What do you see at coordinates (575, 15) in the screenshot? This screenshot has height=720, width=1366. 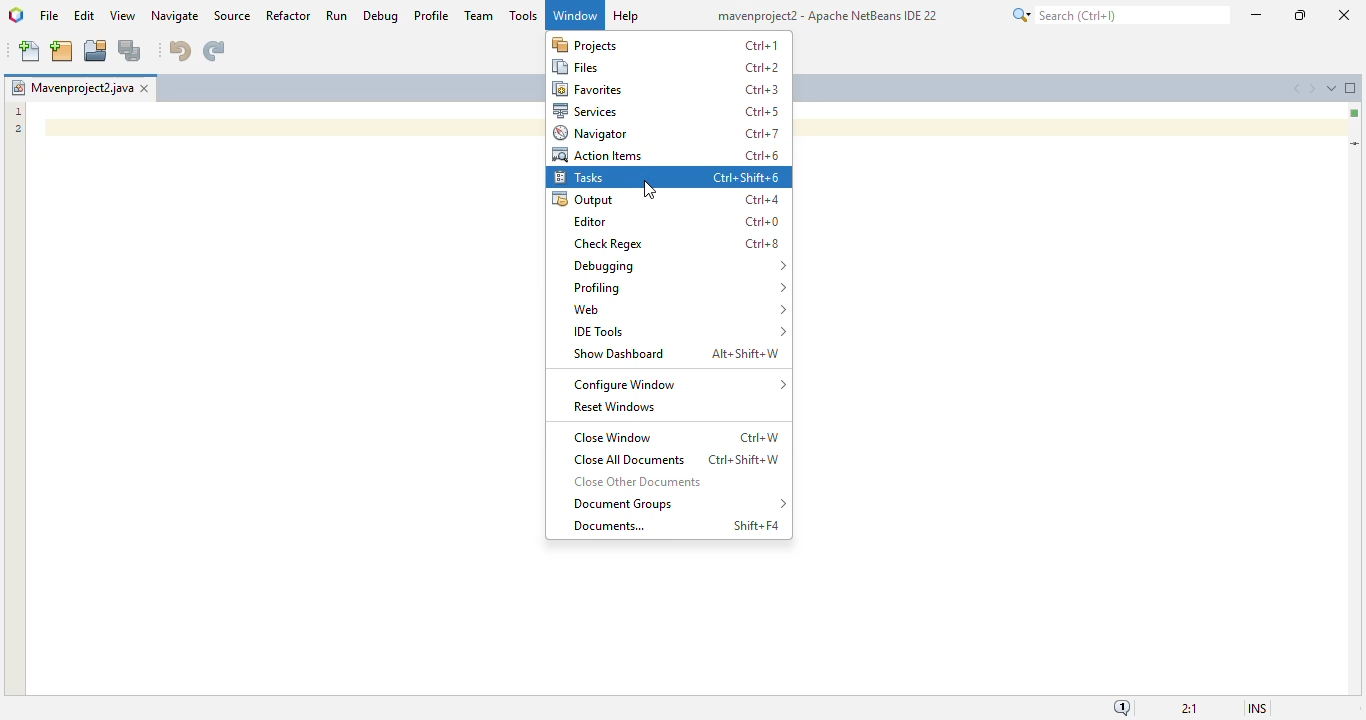 I see `window` at bounding box center [575, 15].